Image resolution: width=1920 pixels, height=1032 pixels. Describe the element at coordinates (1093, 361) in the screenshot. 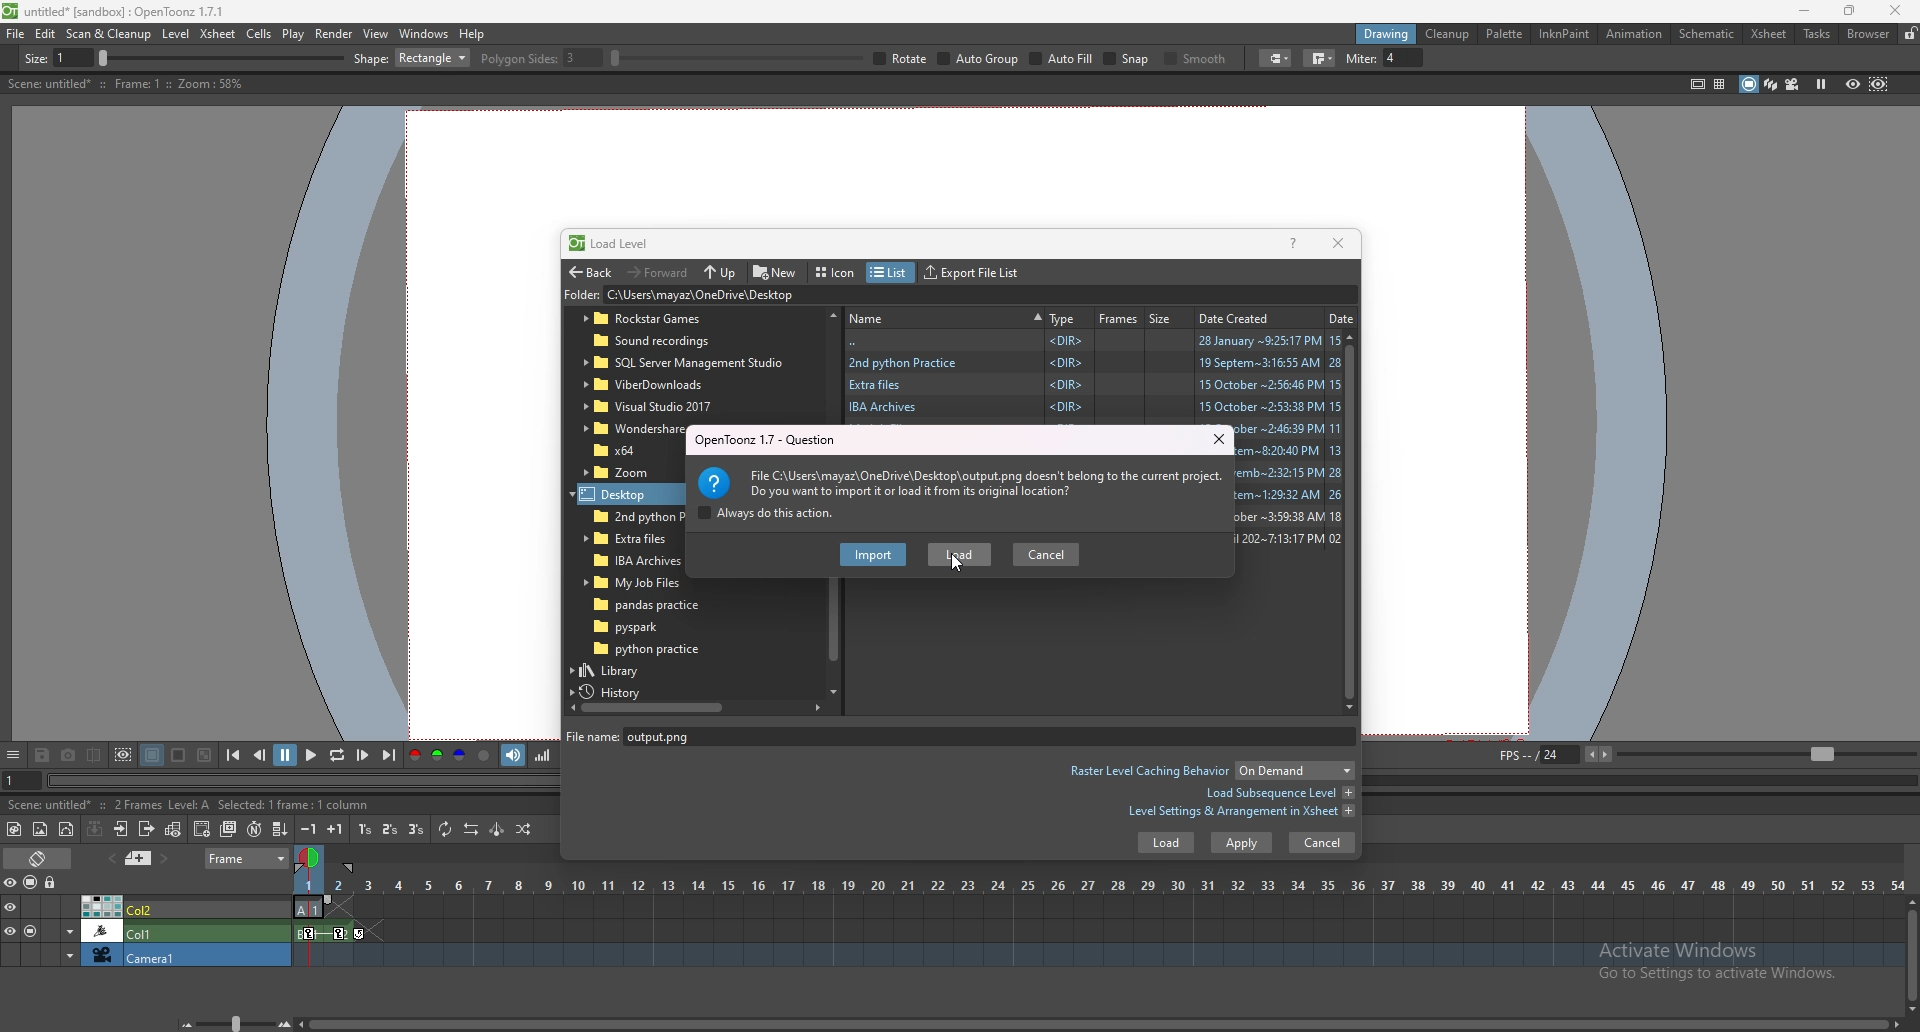

I see `folder` at that location.